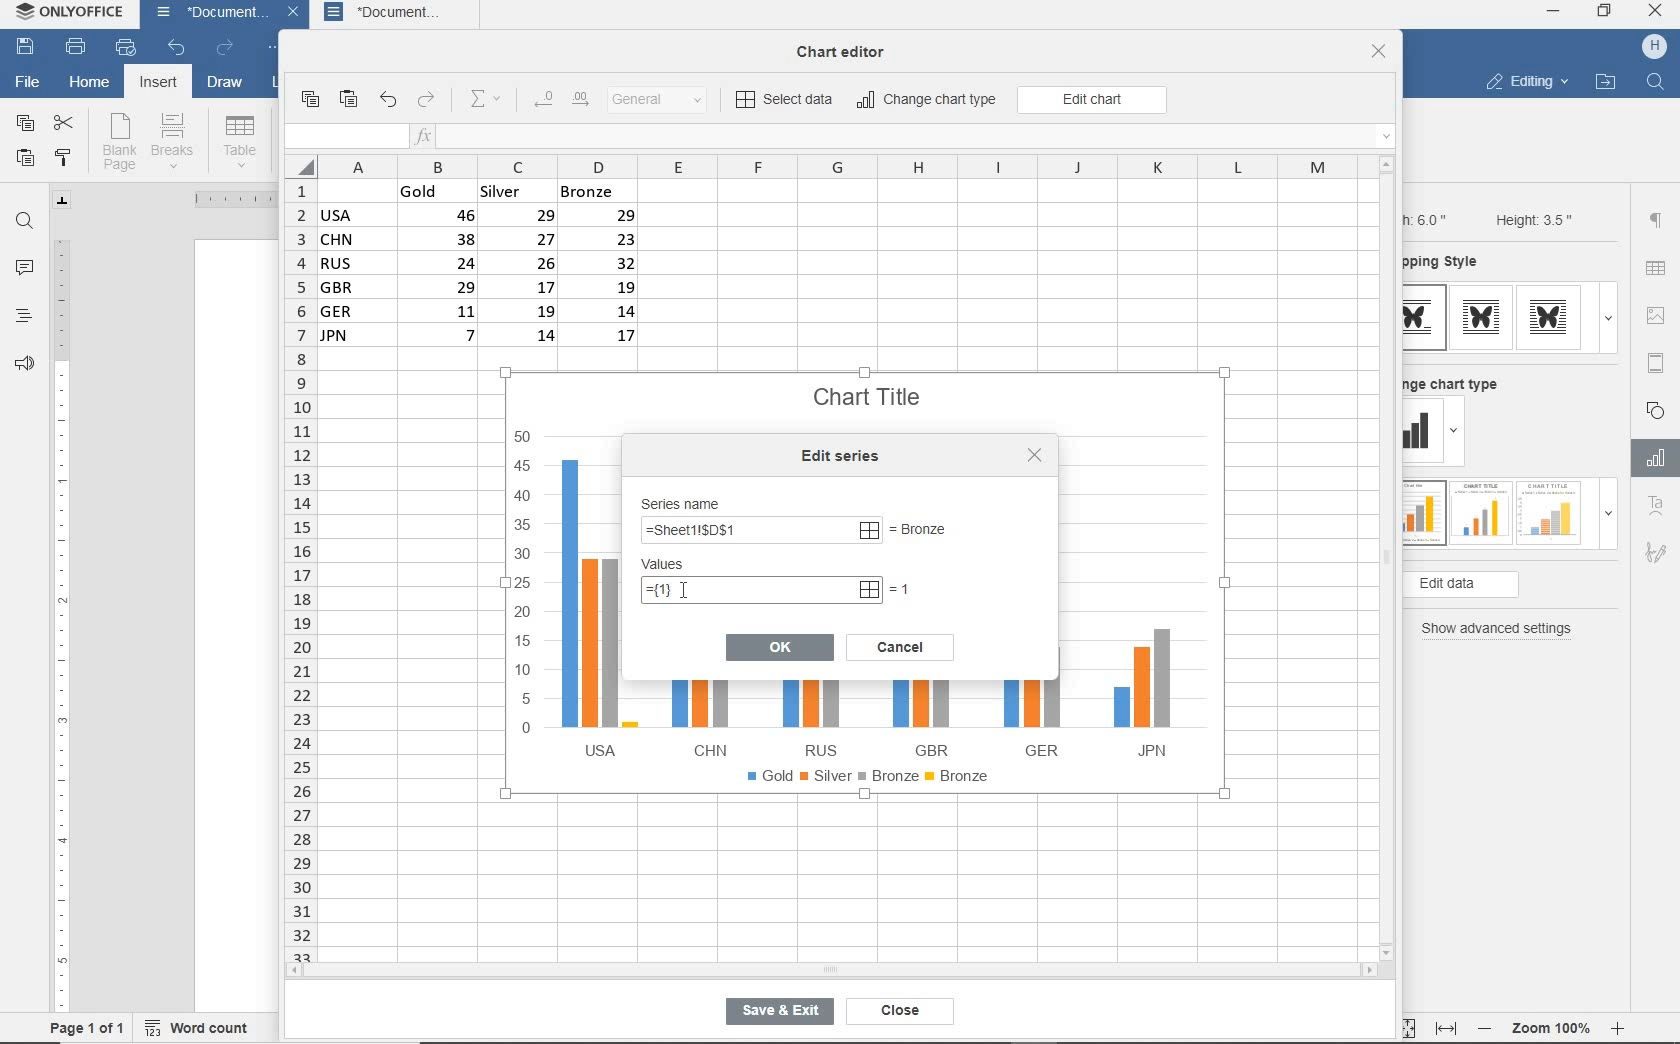  What do you see at coordinates (1654, 507) in the screenshot?
I see `Text Art Settings` at bounding box center [1654, 507].